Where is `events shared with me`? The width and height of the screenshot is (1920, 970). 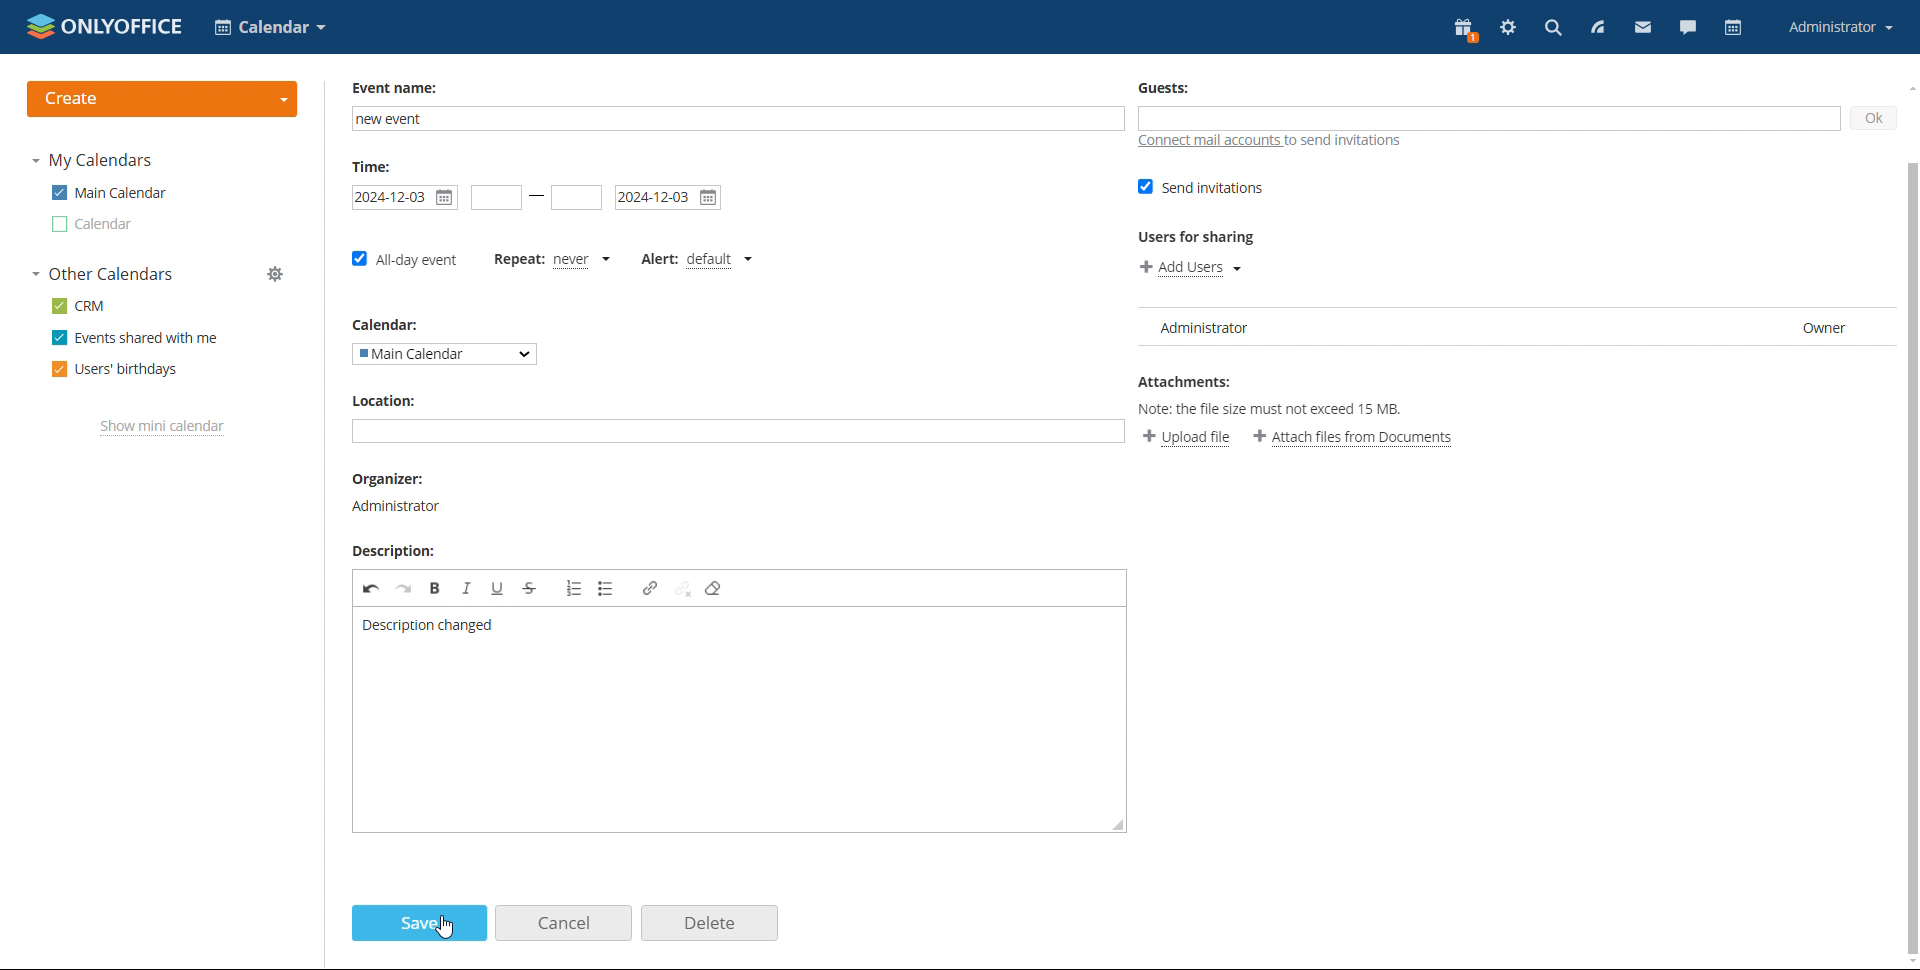
events shared with me is located at coordinates (134, 337).